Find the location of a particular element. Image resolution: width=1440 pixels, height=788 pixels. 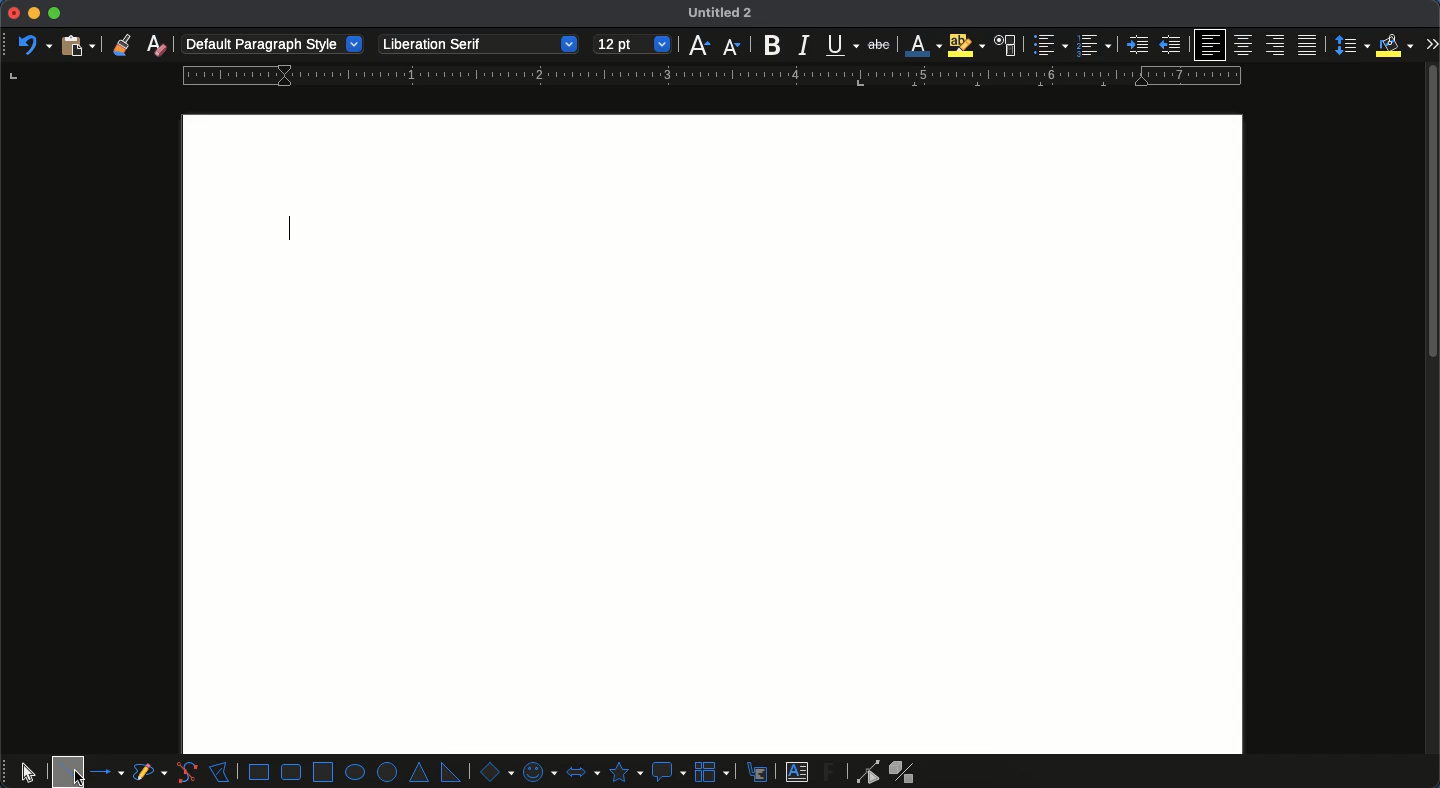

flowchart is located at coordinates (714, 771).